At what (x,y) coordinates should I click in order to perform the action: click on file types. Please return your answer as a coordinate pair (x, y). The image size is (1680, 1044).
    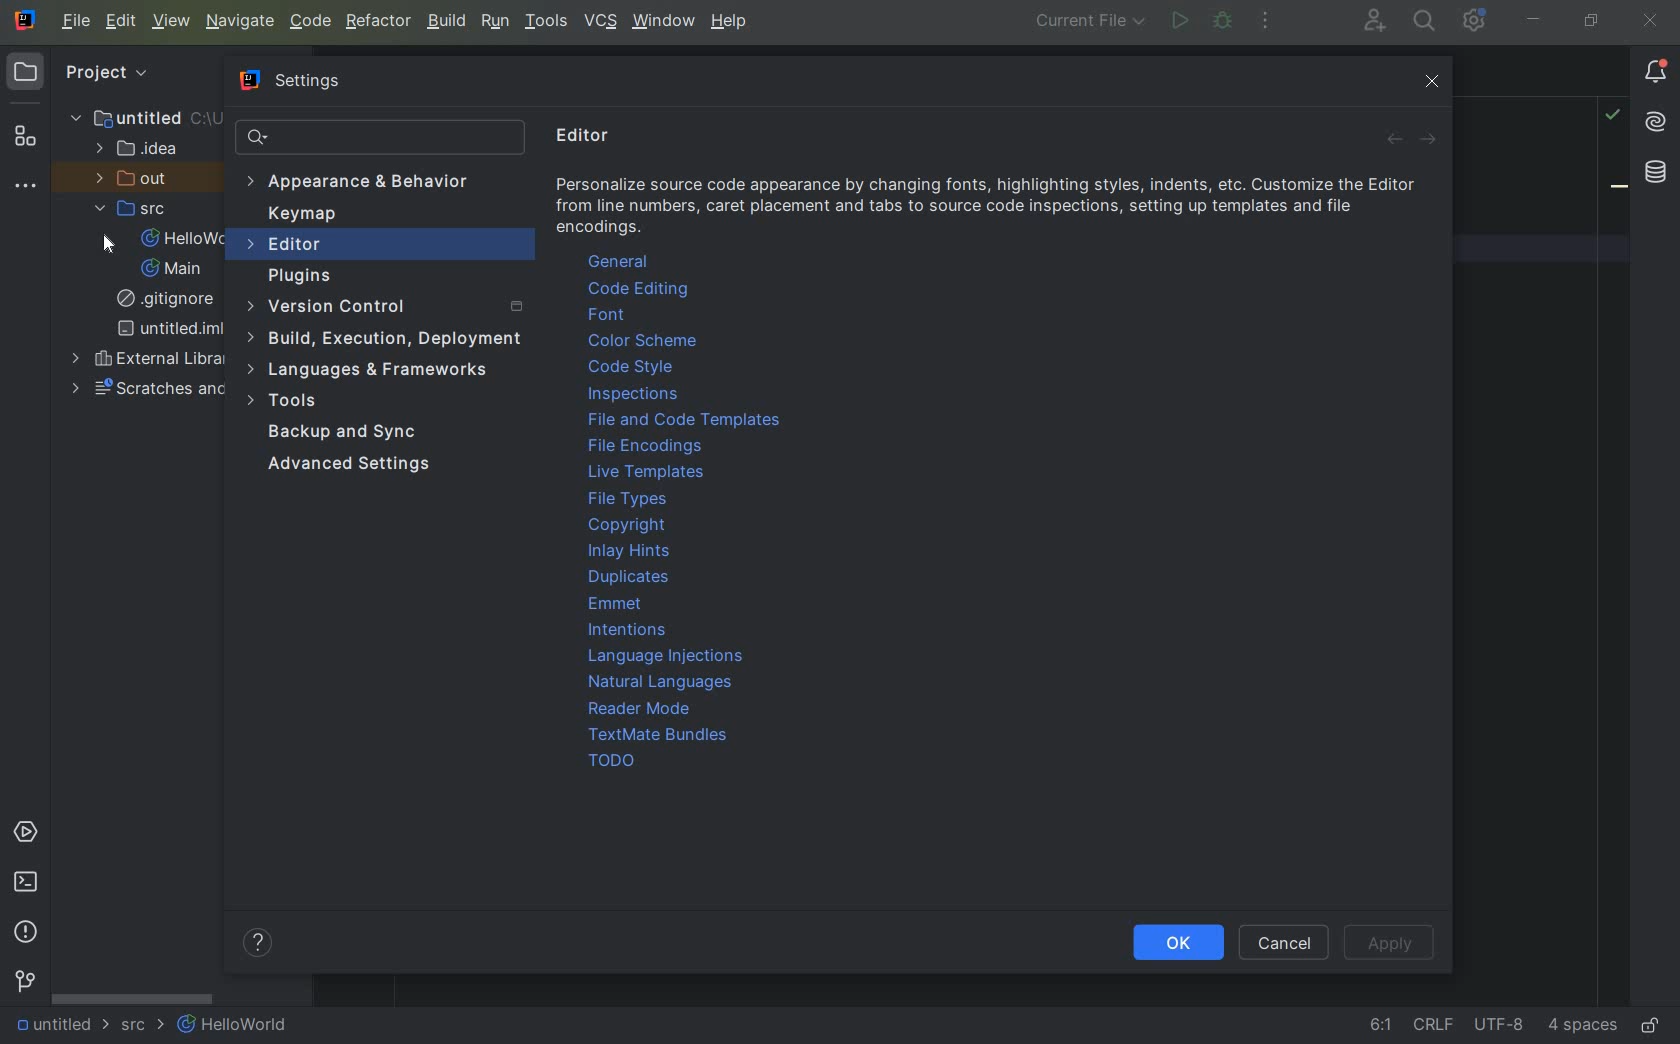
    Looking at the image, I should click on (635, 500).